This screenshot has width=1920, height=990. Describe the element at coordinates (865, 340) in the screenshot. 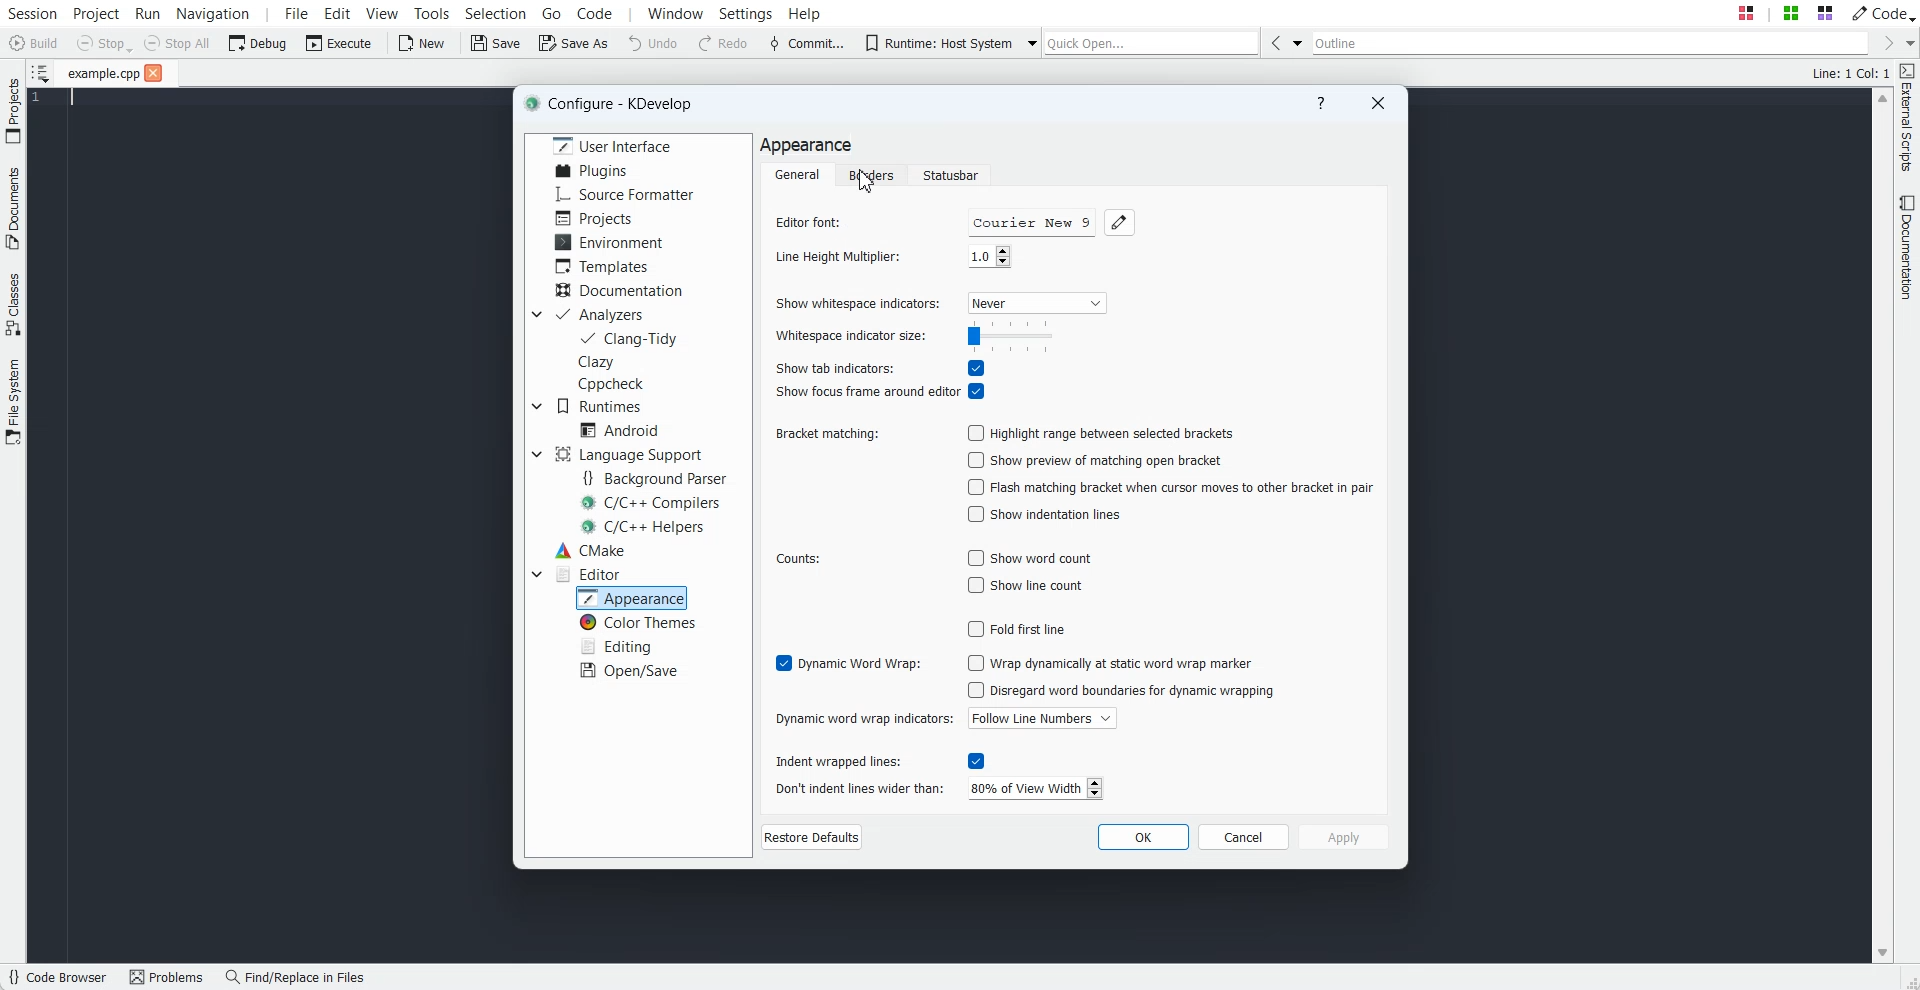

I see `Whitespace indicator size` at that location.